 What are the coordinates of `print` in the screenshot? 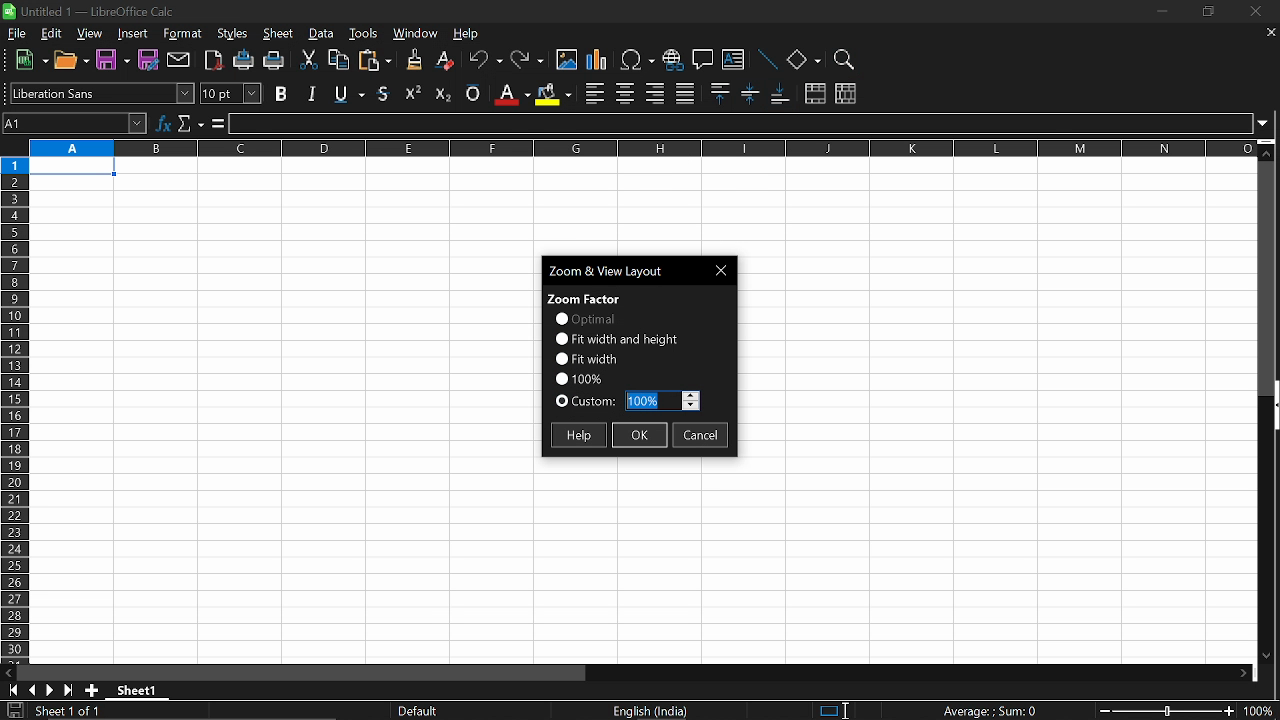 It's located at (274, 62).